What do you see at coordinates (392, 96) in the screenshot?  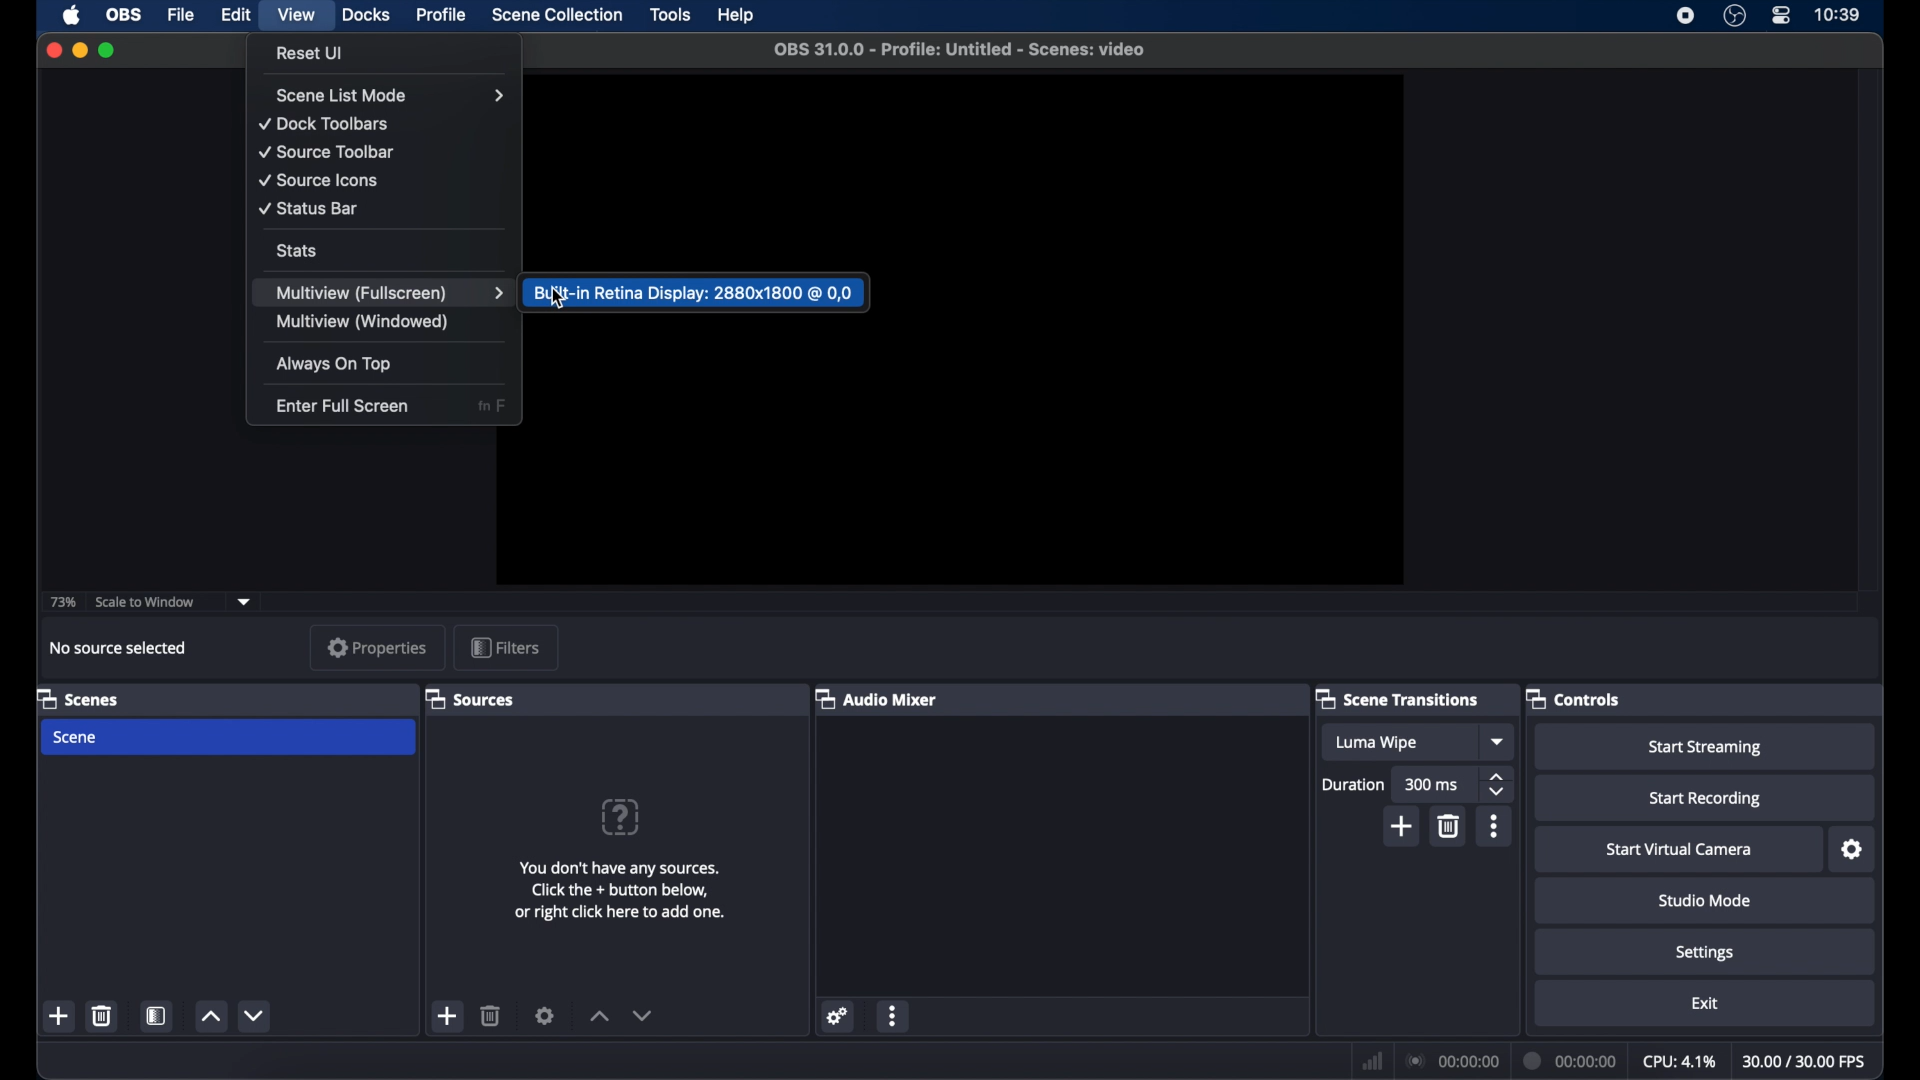 I see `scene list mode` at bounding box center [392, 96].